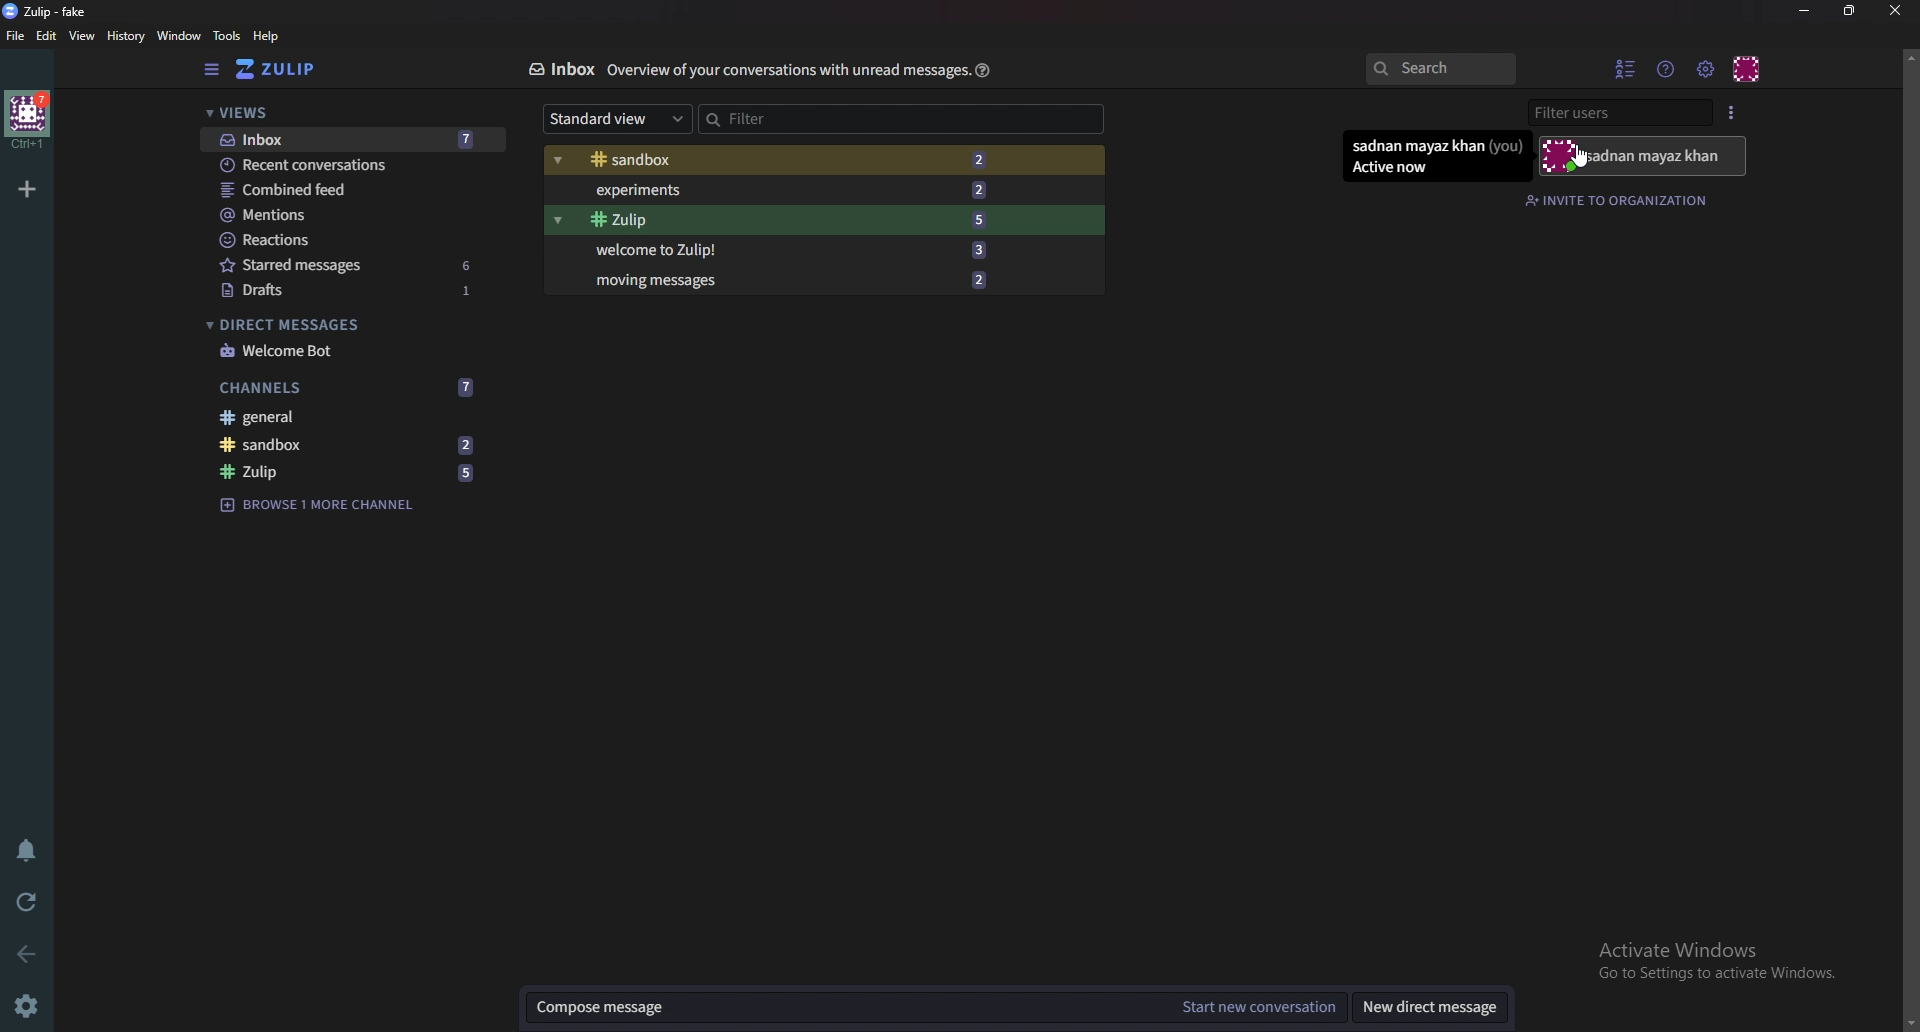  Describe the element at coordinates (28, 189) in the screenshot. I see `Add organization` at that location.